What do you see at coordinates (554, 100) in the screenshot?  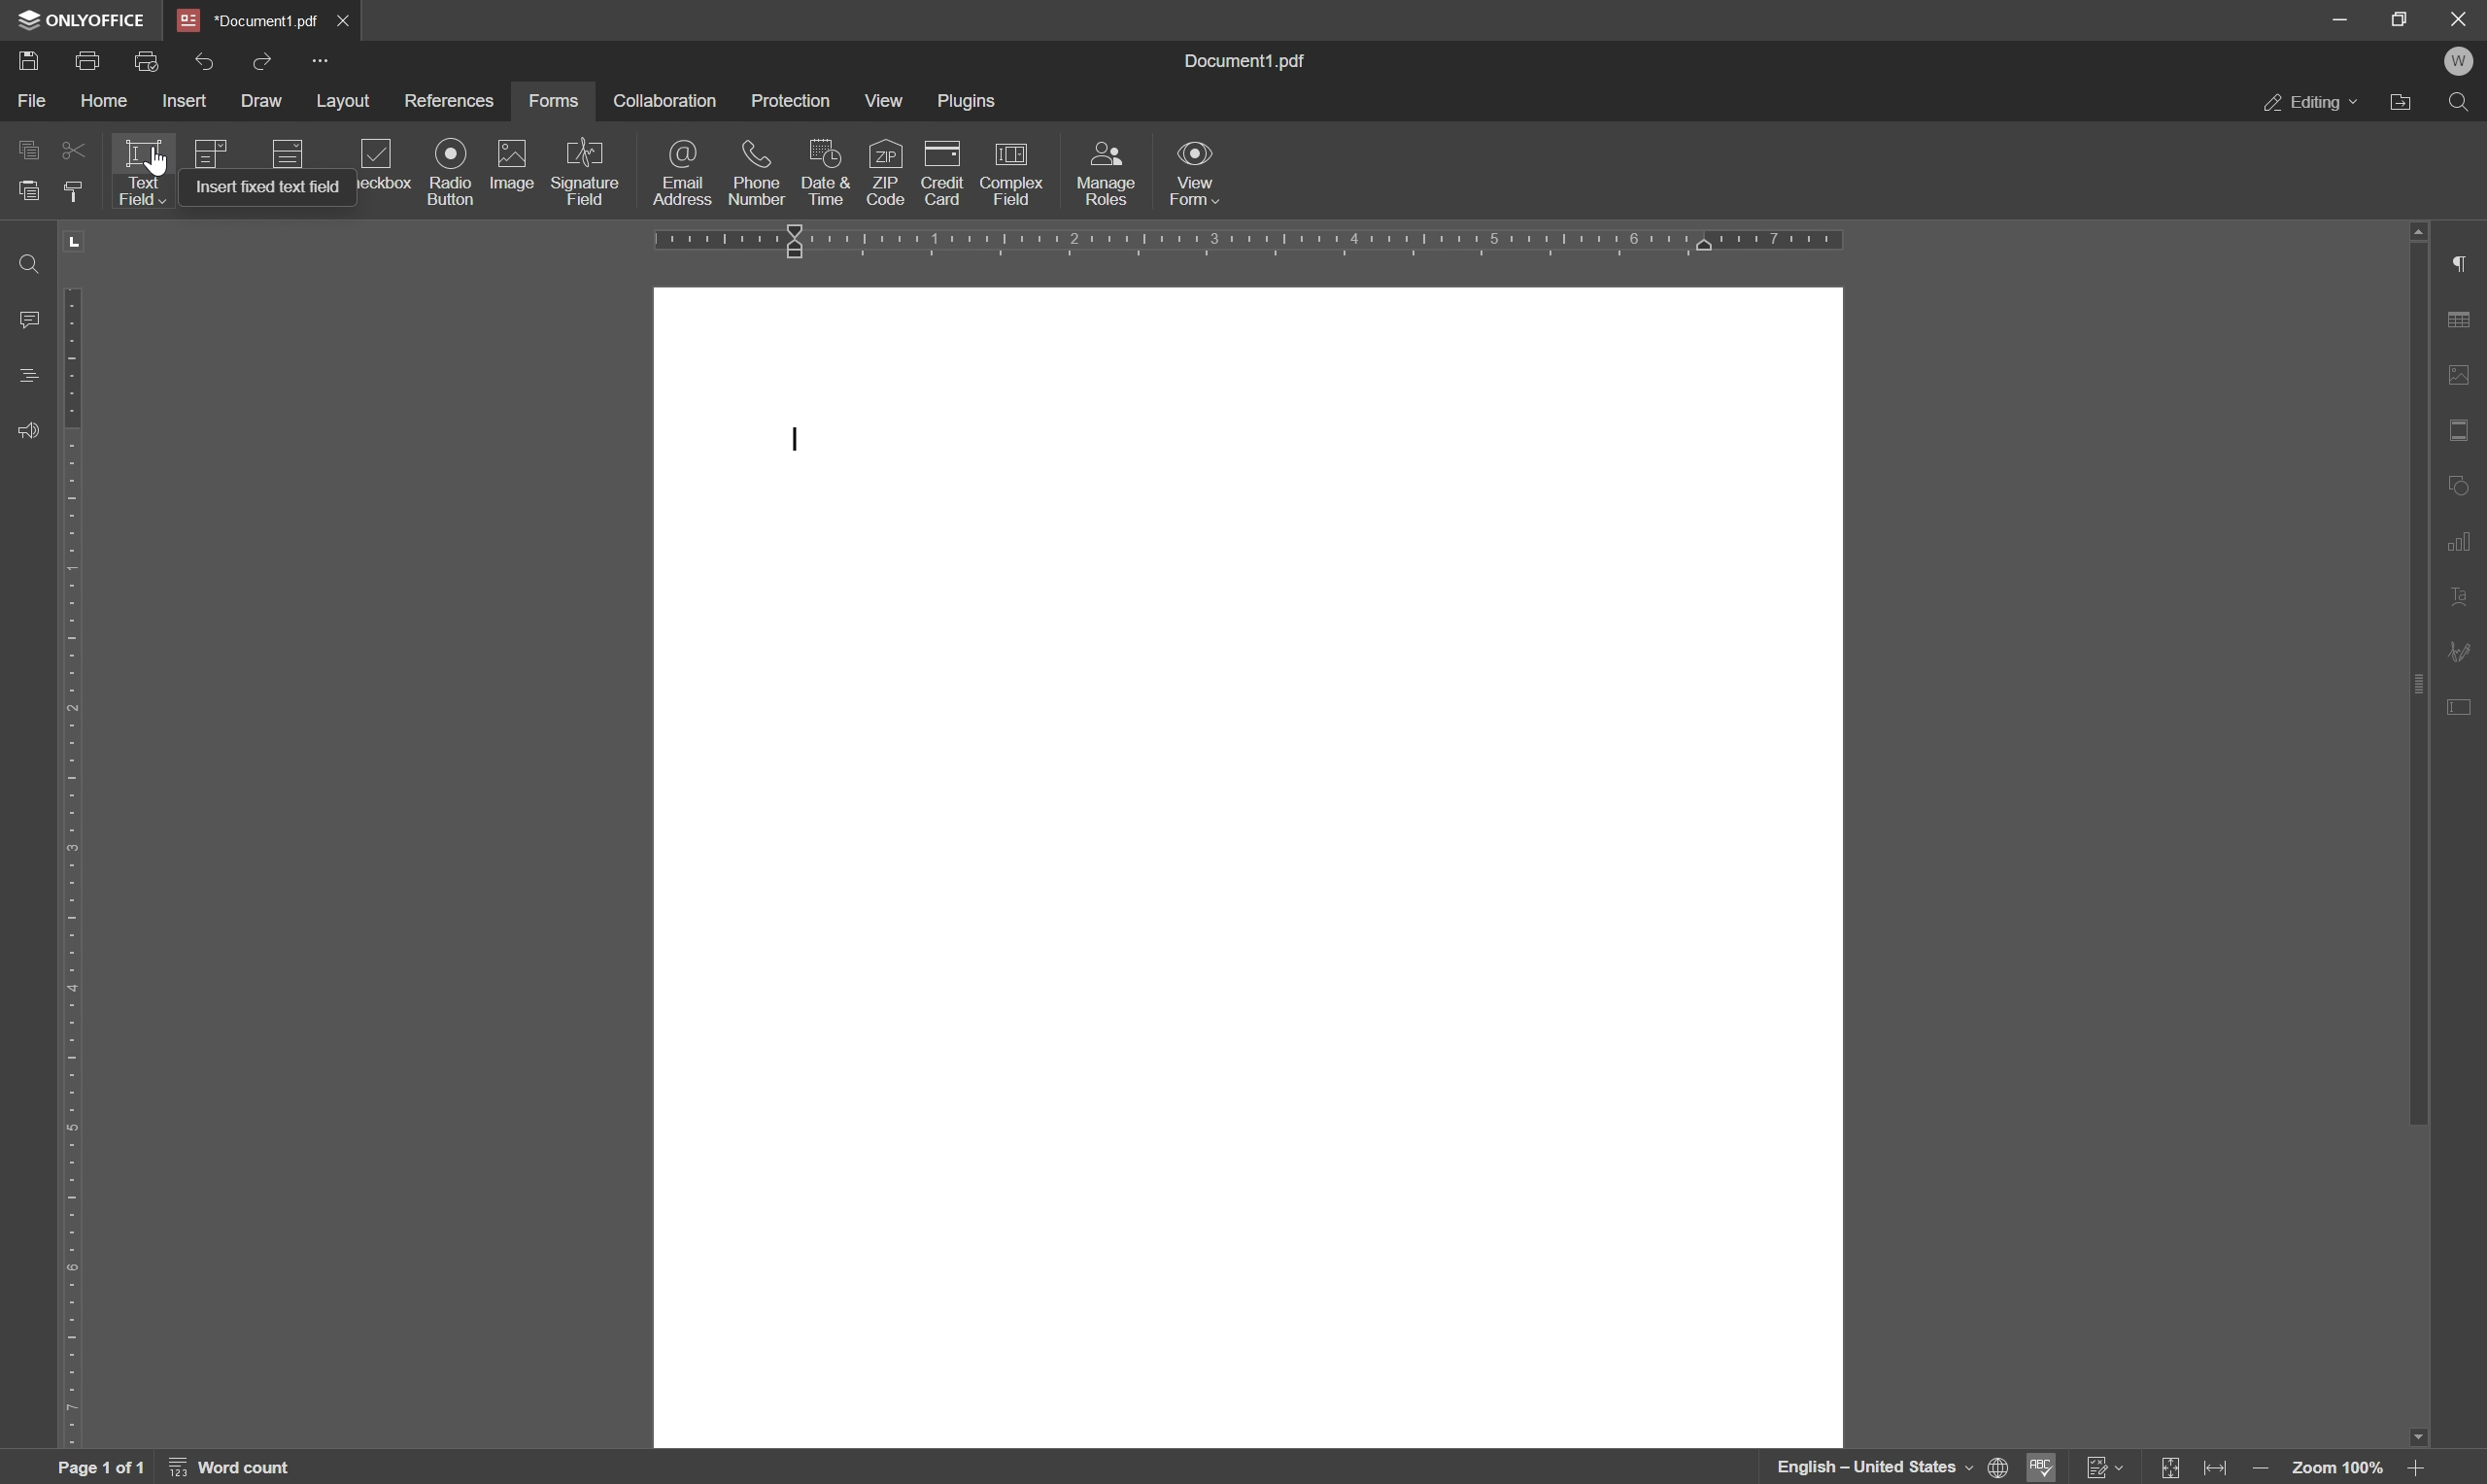 I see `forms` at bounding box center [554, 100].